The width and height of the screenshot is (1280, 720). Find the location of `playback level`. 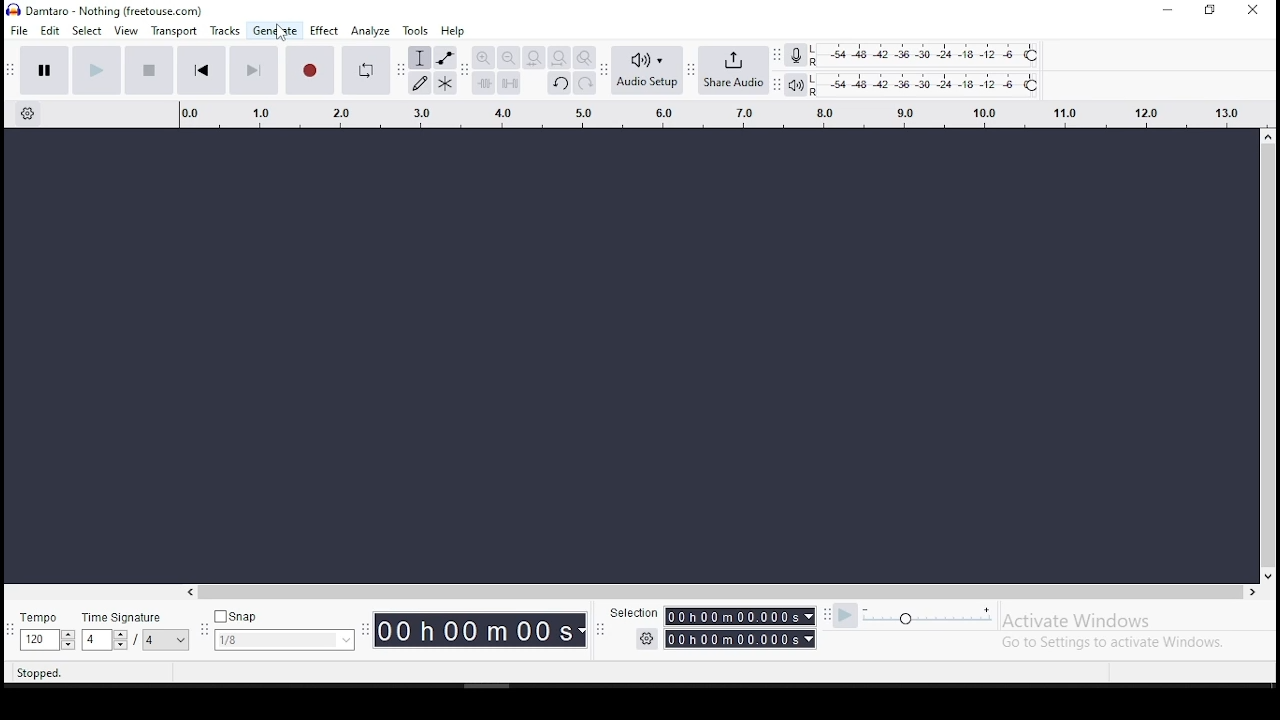

playback level is located at coordinates (929, 85).